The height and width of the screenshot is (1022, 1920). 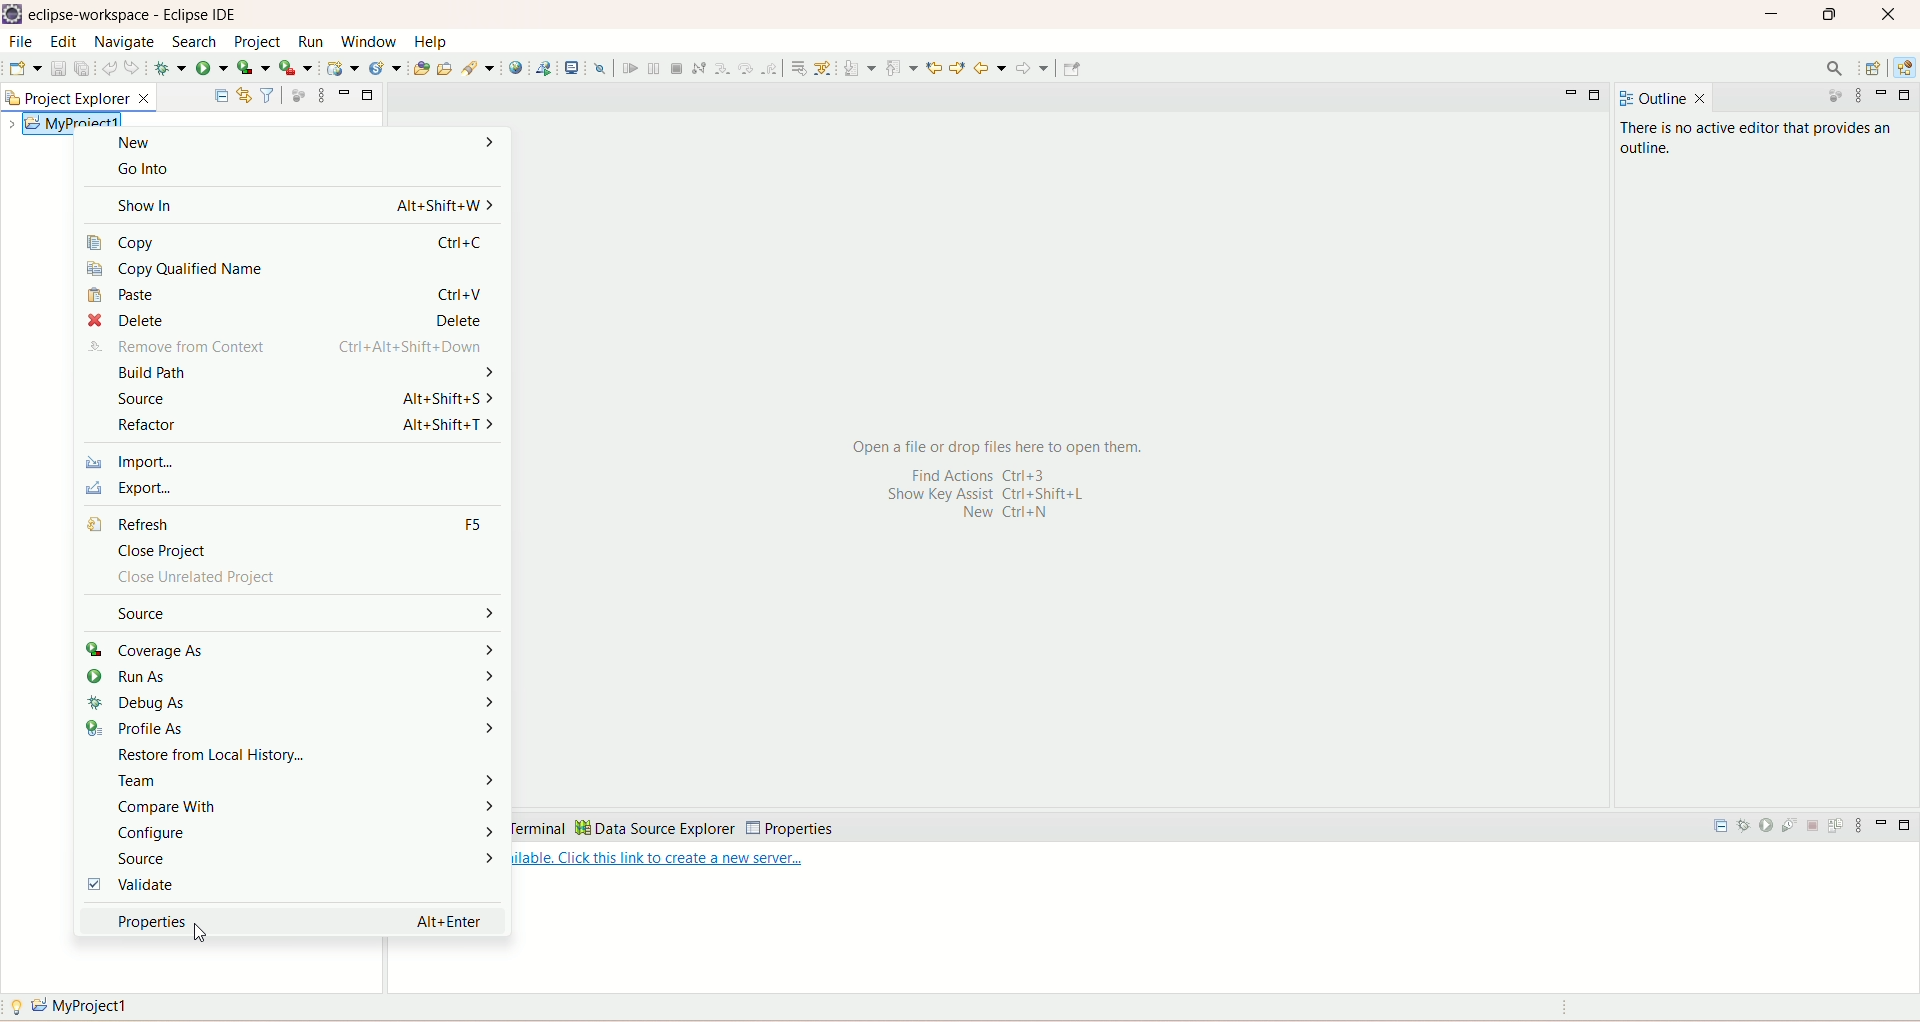 What do you see at coordinates (901, 68) in the screenshot?
I see `previous annotation` at bounding box center [901, 68].